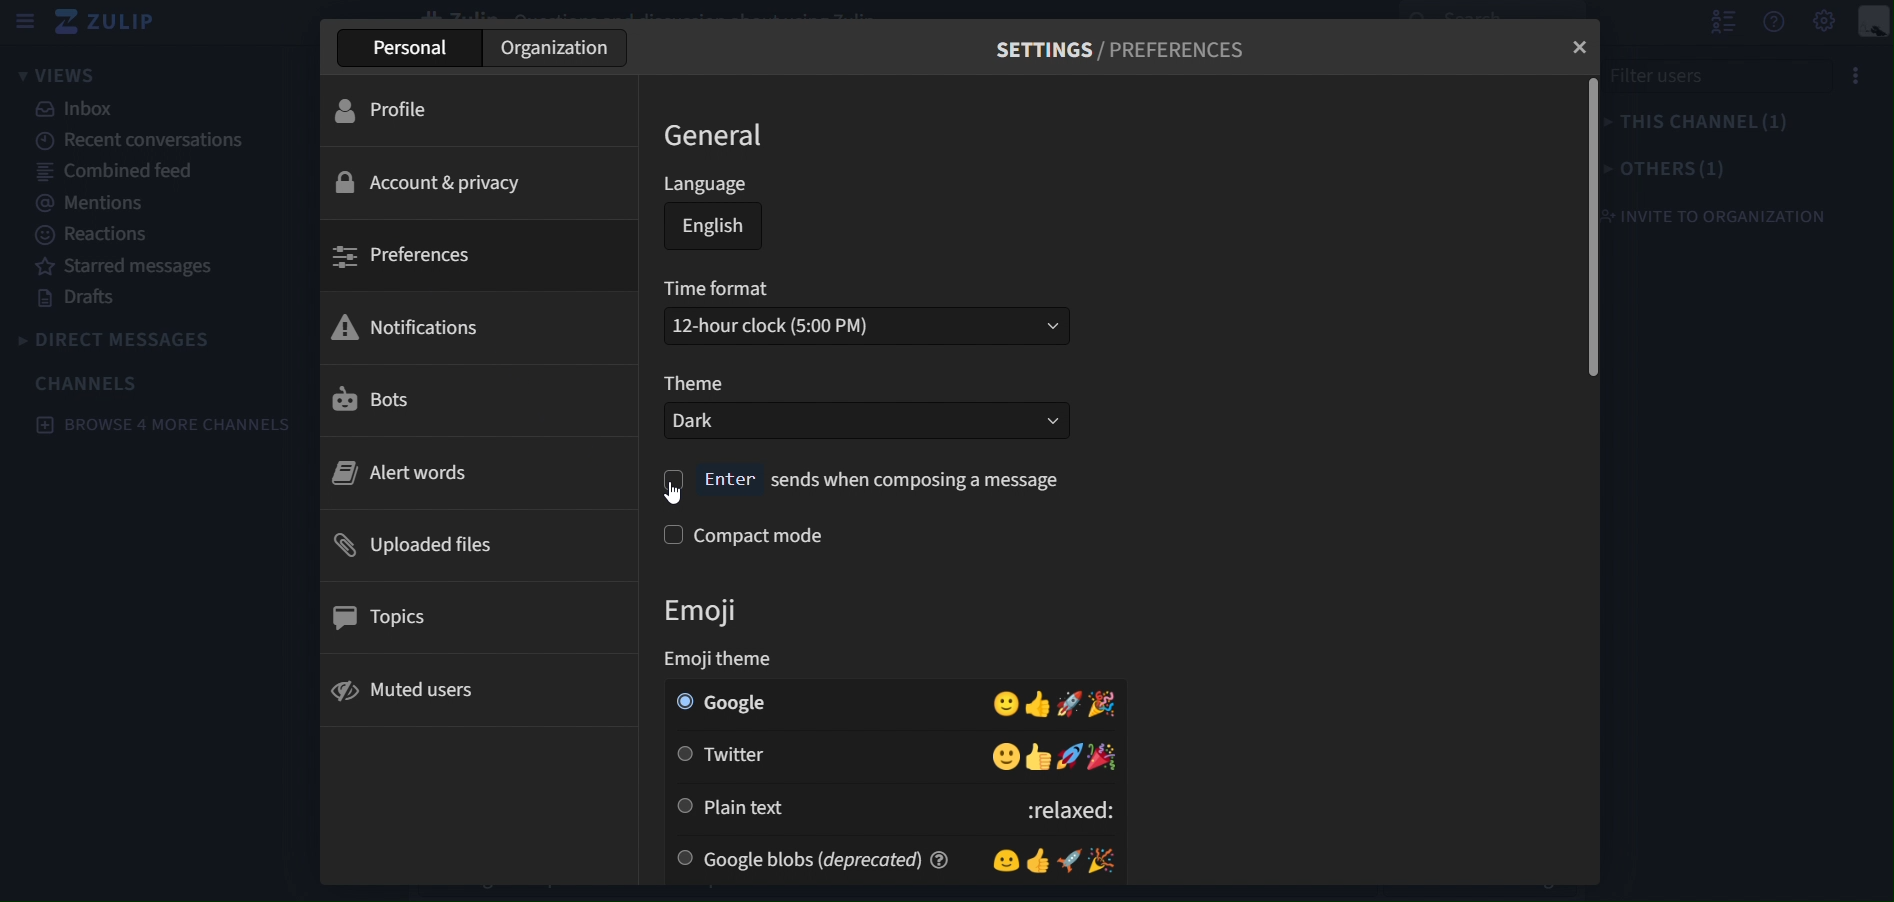 The height and width of the screenshot is (902, 1894). What do you see at coordinates (839, 756) in the screenshot?
I see `Twitter` at bounding box center [839, 756].